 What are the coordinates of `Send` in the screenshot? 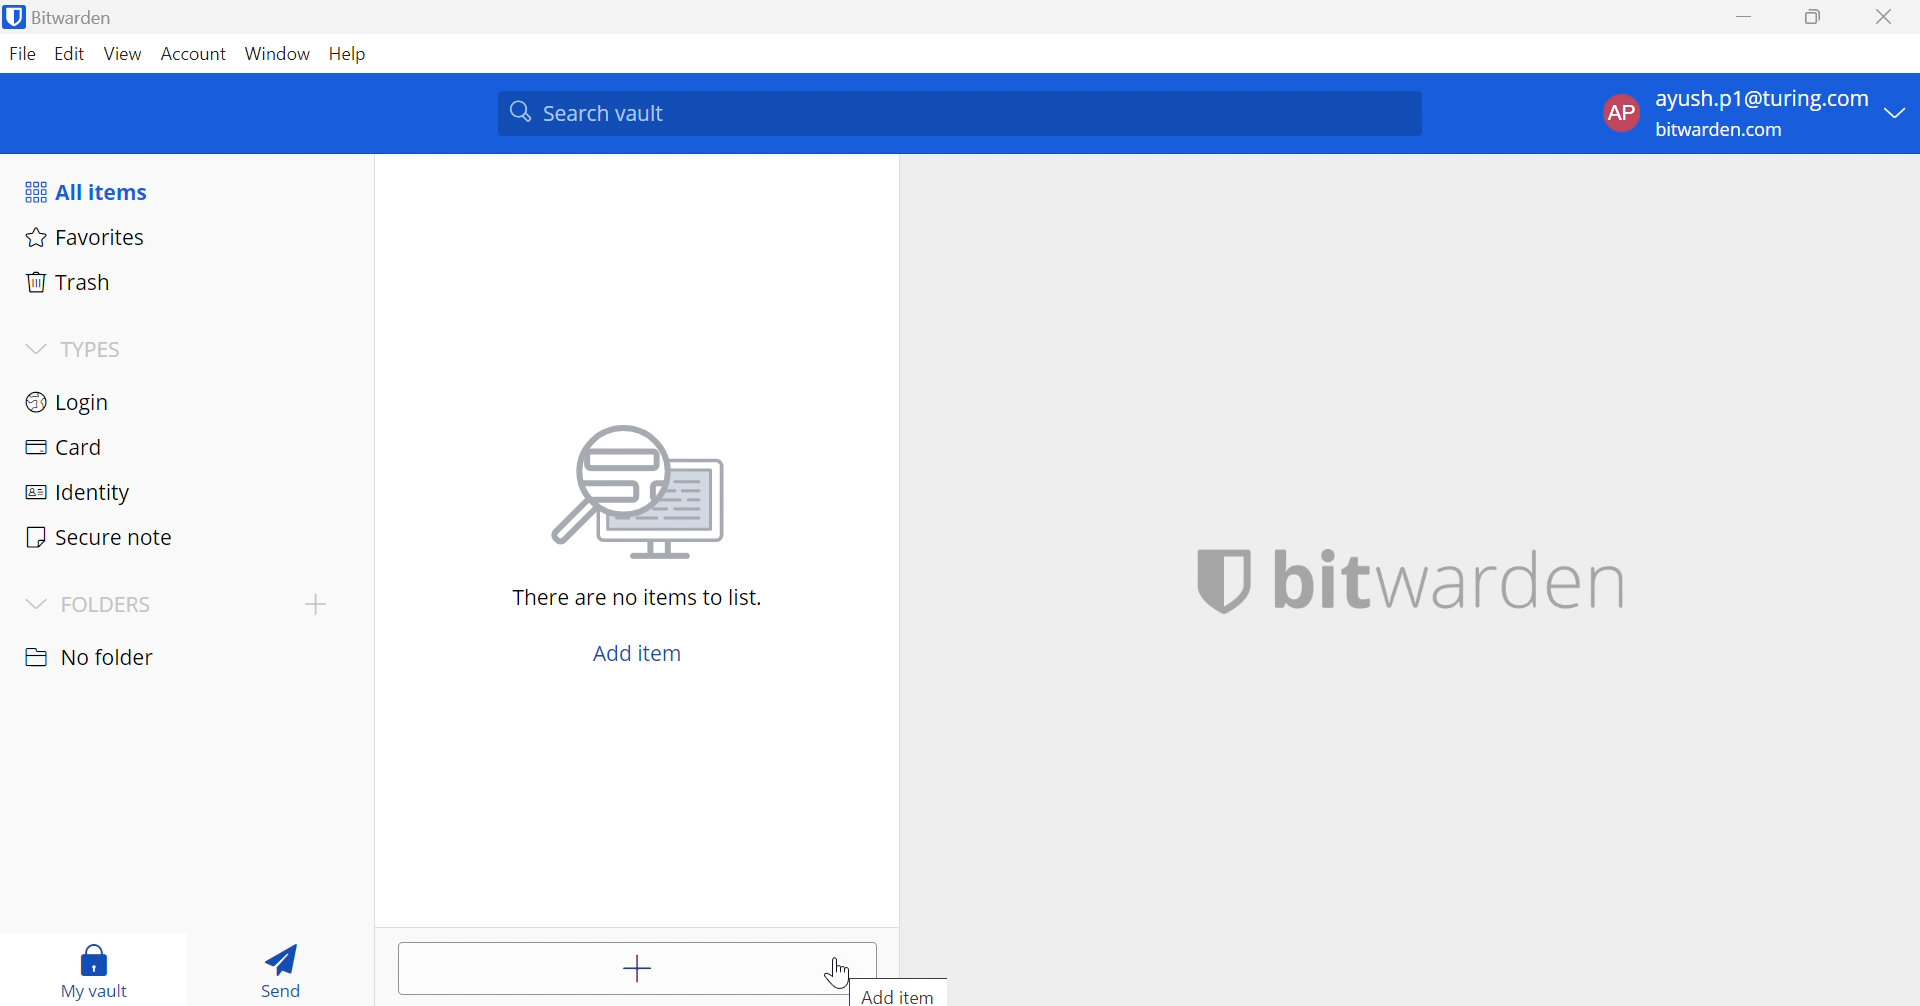 It's located at (284, 967).